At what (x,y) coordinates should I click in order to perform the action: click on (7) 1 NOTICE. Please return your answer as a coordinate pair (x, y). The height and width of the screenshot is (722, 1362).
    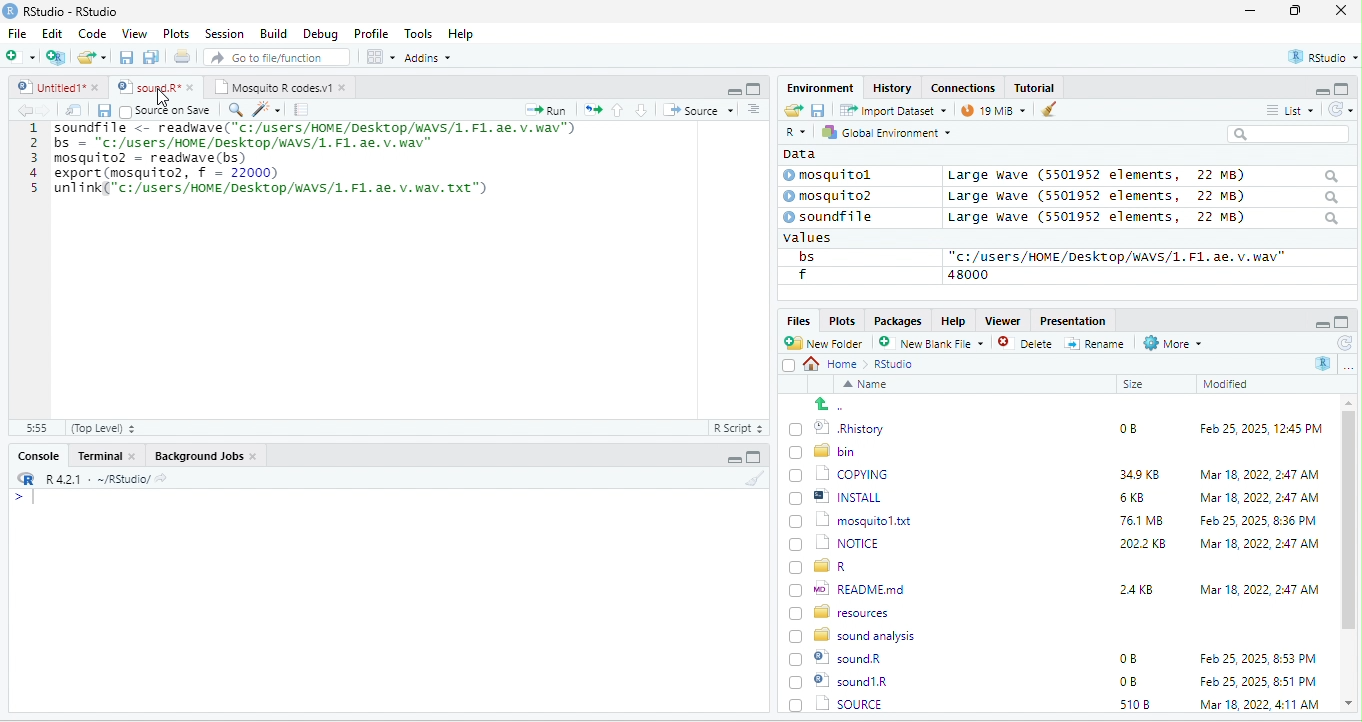
    Looking at the image, I should click on (832, 544).